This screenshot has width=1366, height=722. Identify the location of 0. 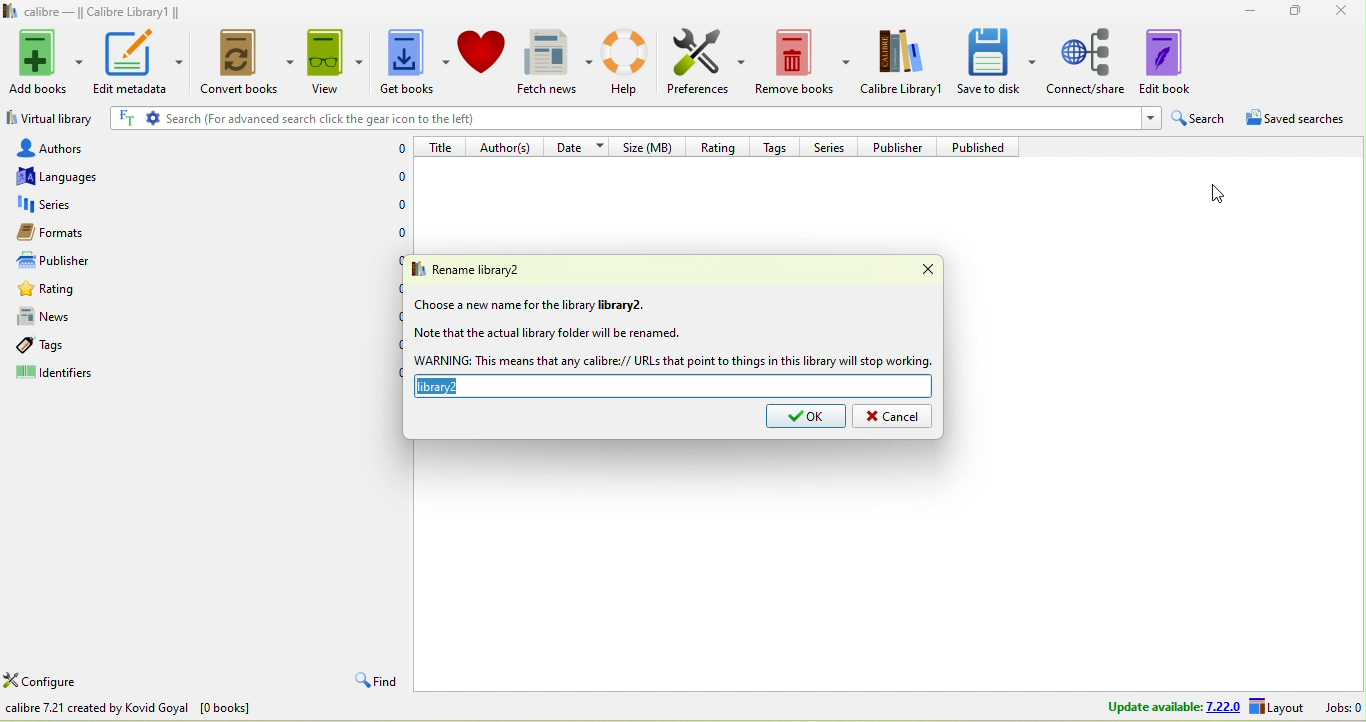
(398, 235).